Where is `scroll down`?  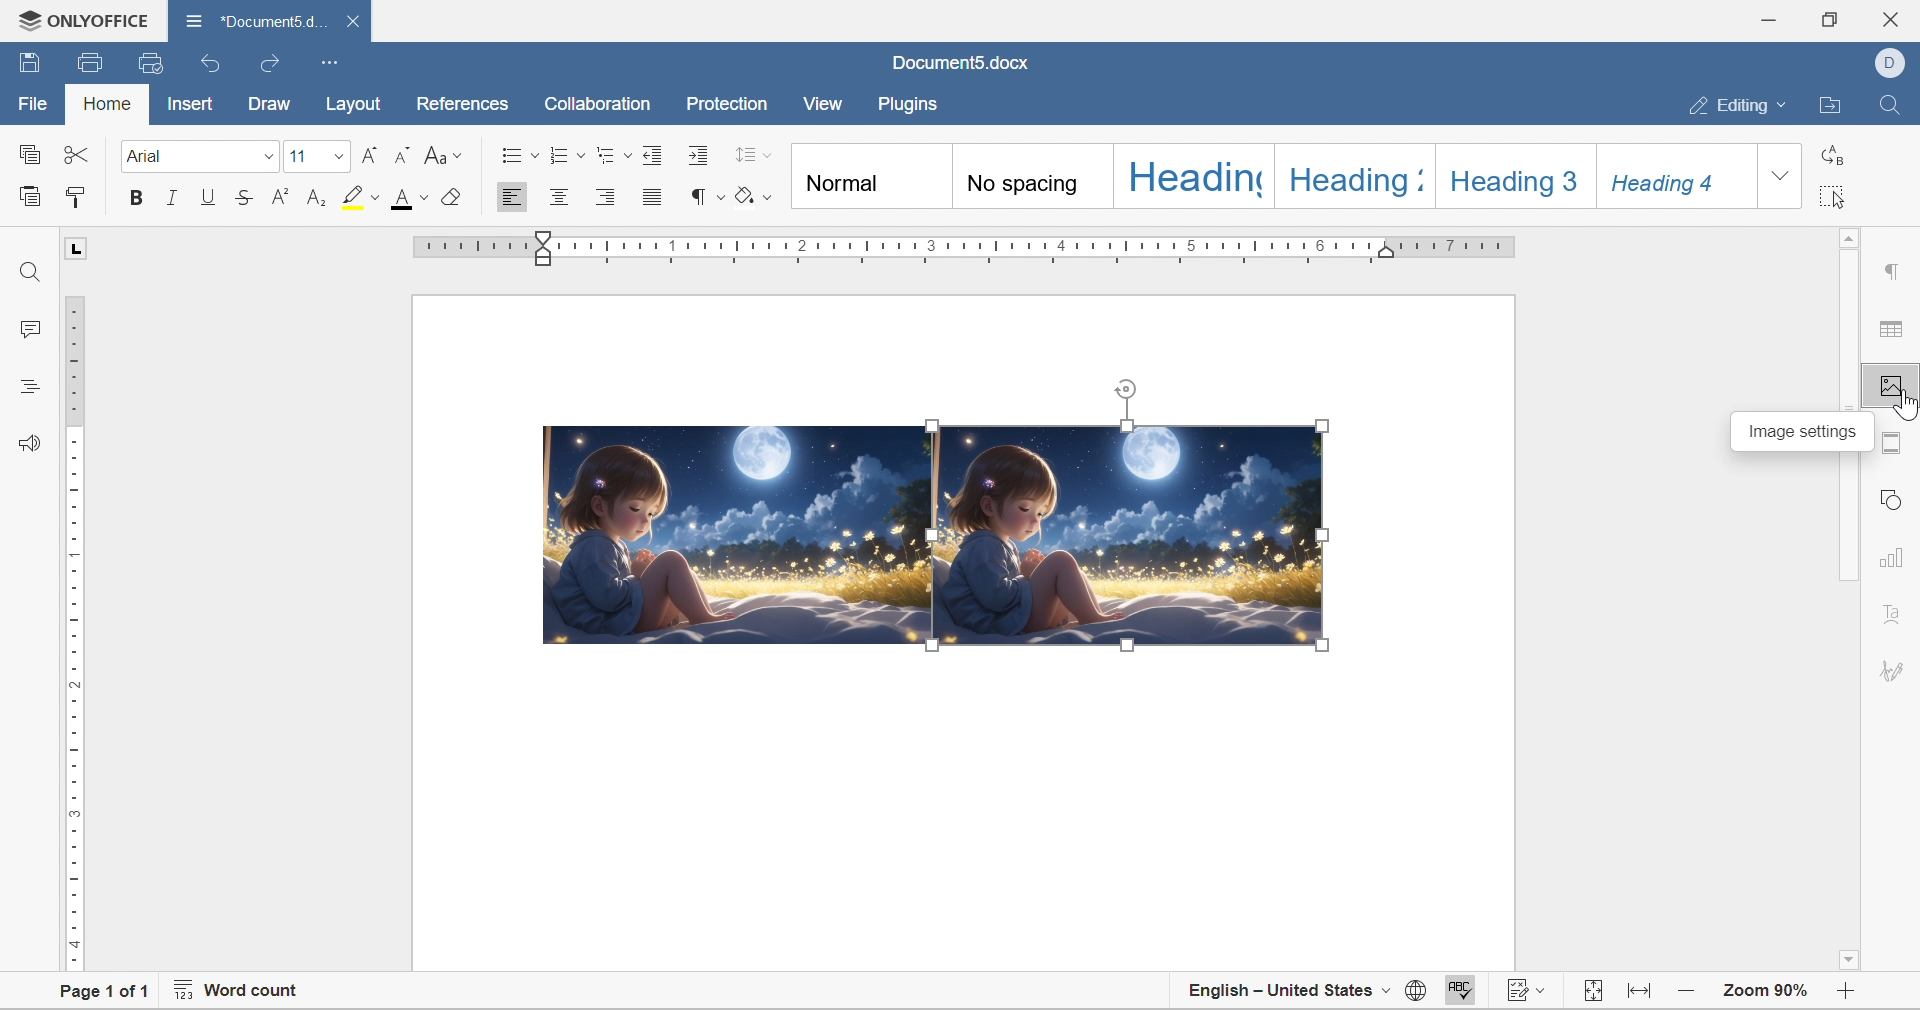 scroll down is located at coordinates (1848, 963).